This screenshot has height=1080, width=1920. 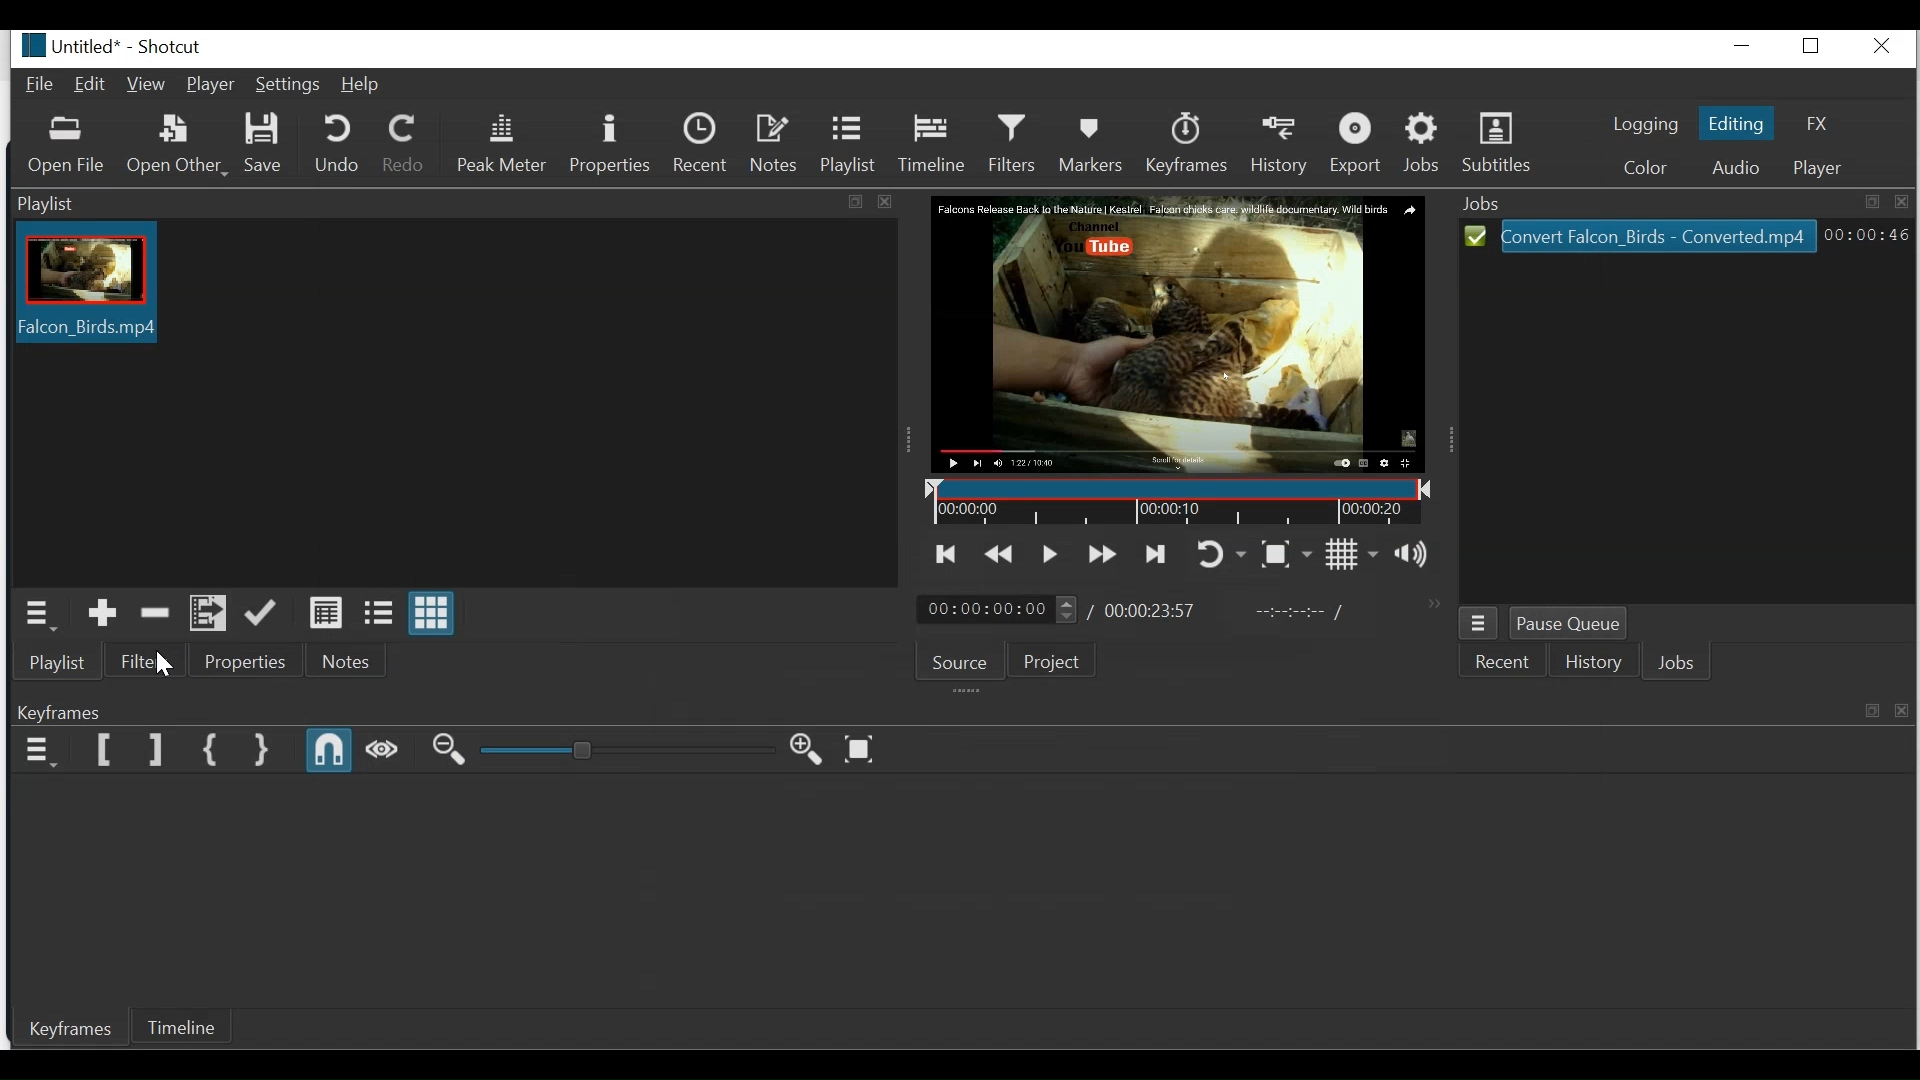 I want to click on Close, so click(x=1886, y=47).